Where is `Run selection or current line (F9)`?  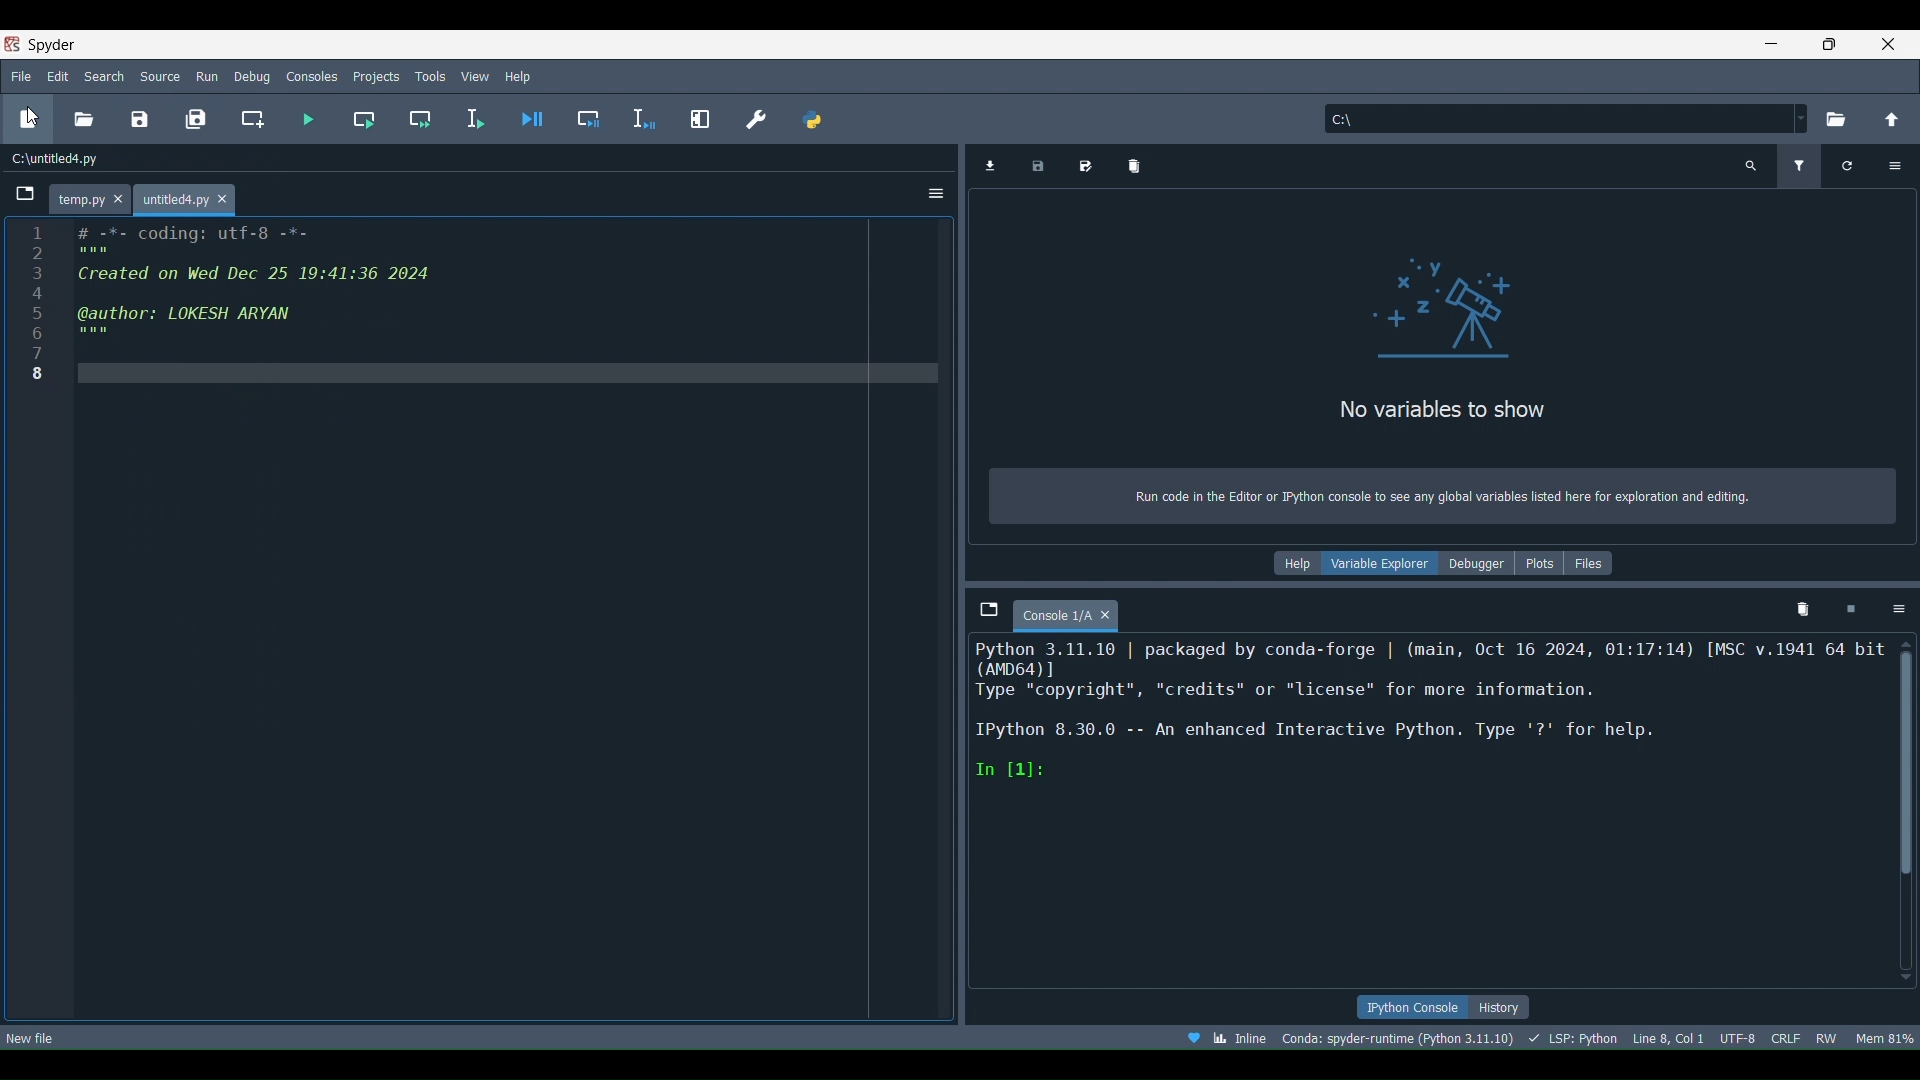
Run selection or current line (F9) is located at coordinates (466, 117).